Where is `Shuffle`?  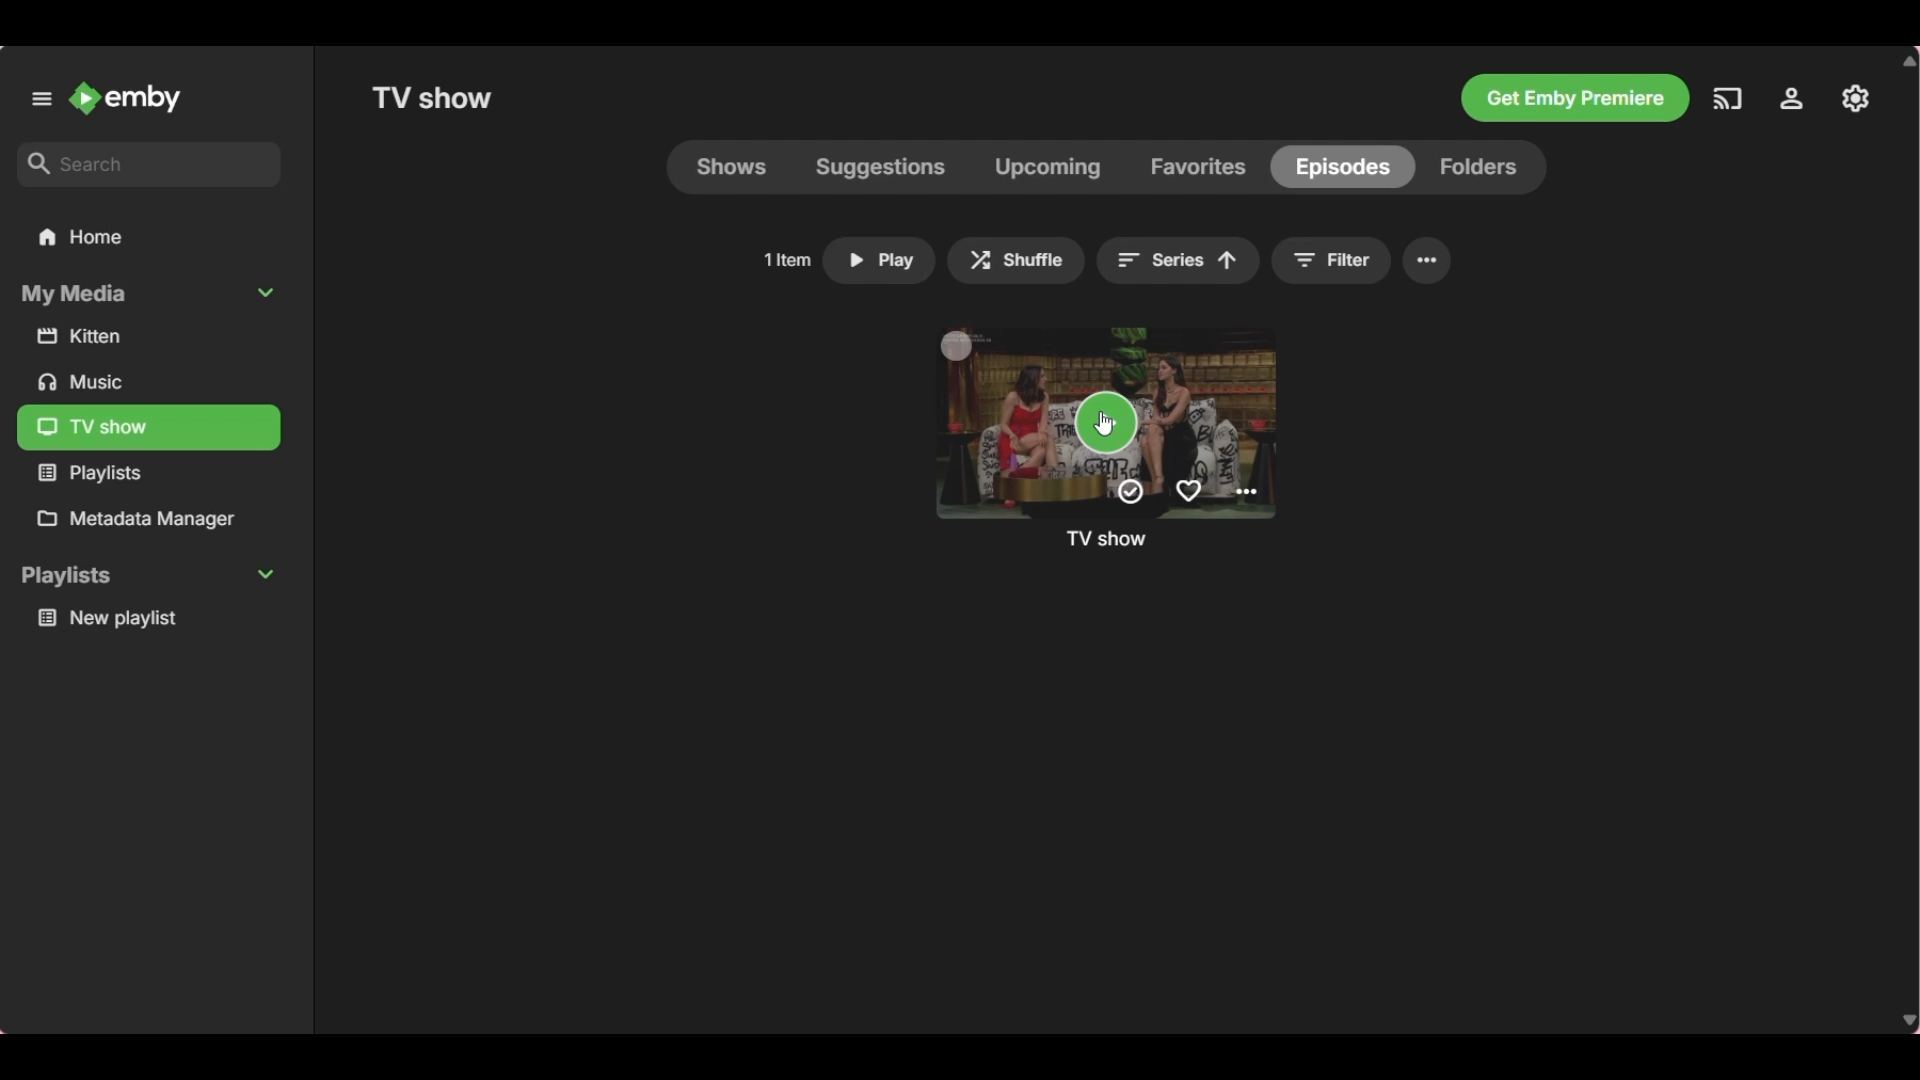 Shuffle is located at coordinates (1017, 261).